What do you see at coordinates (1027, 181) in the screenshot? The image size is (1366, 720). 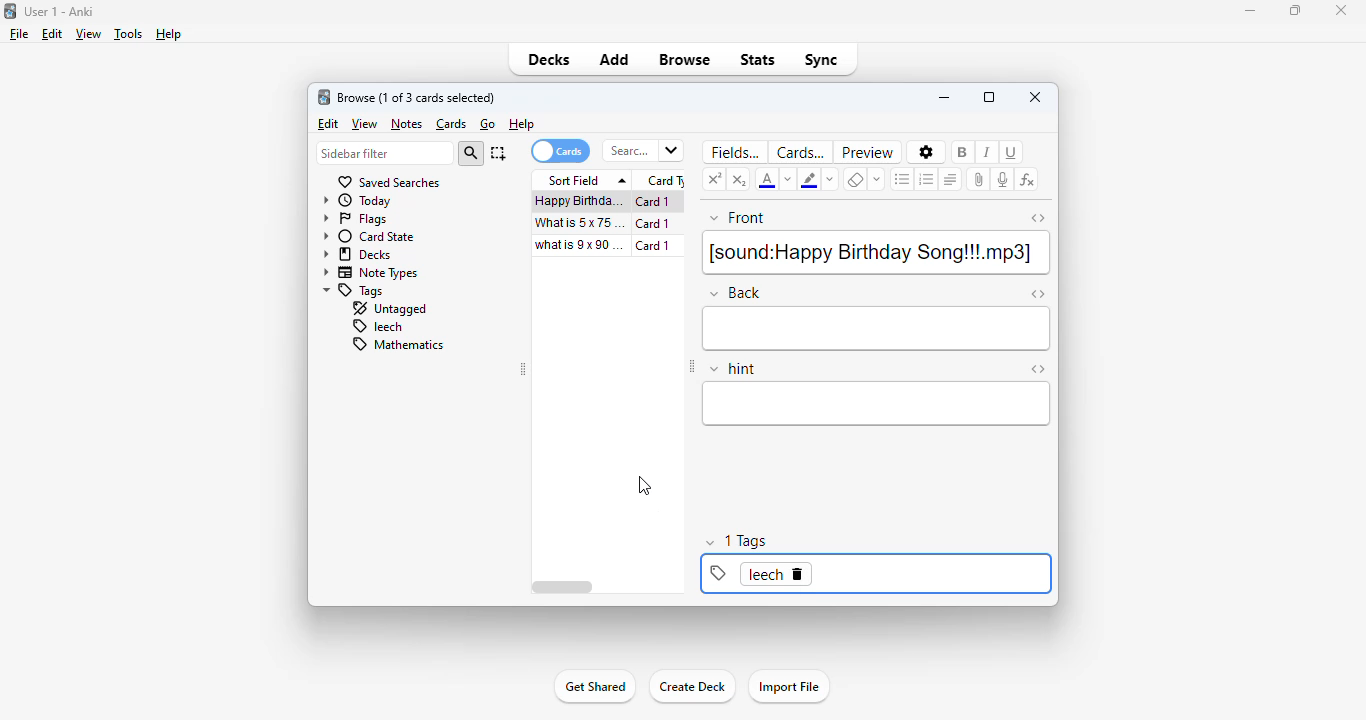 I see `equations` at bounding box center [1027, 181].